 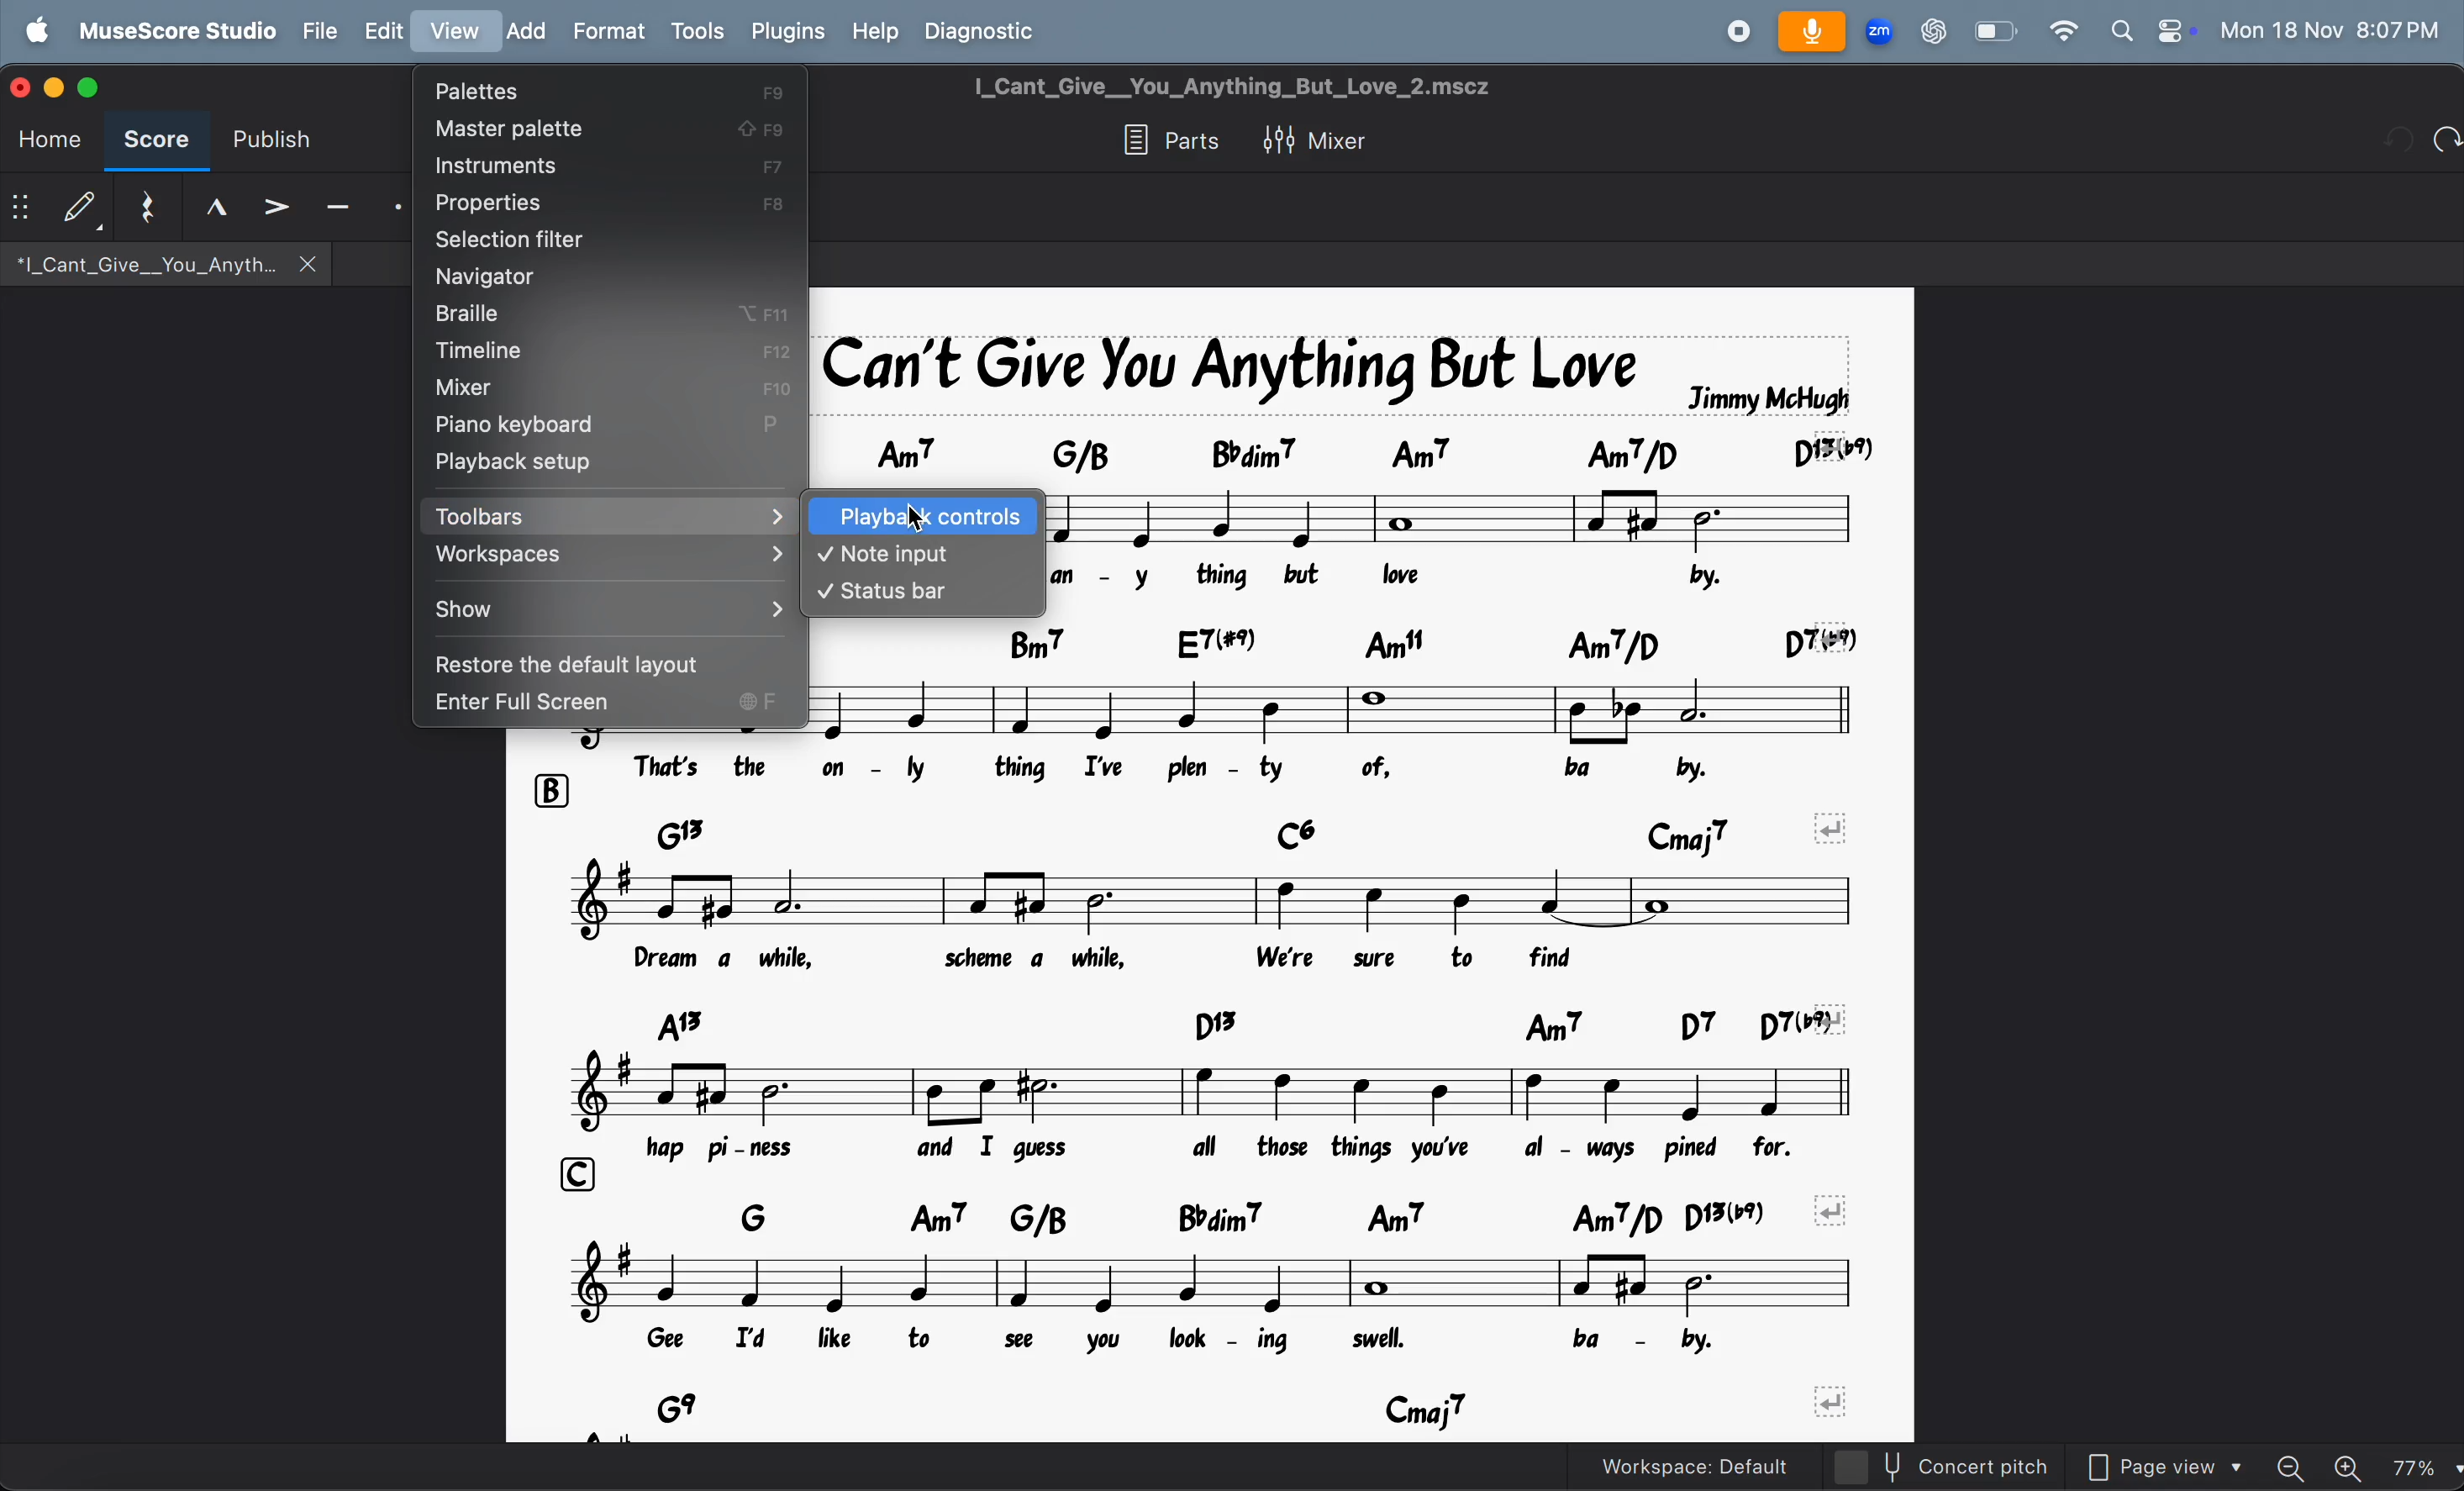 I want to click on publish, so click(x=270, y=135).